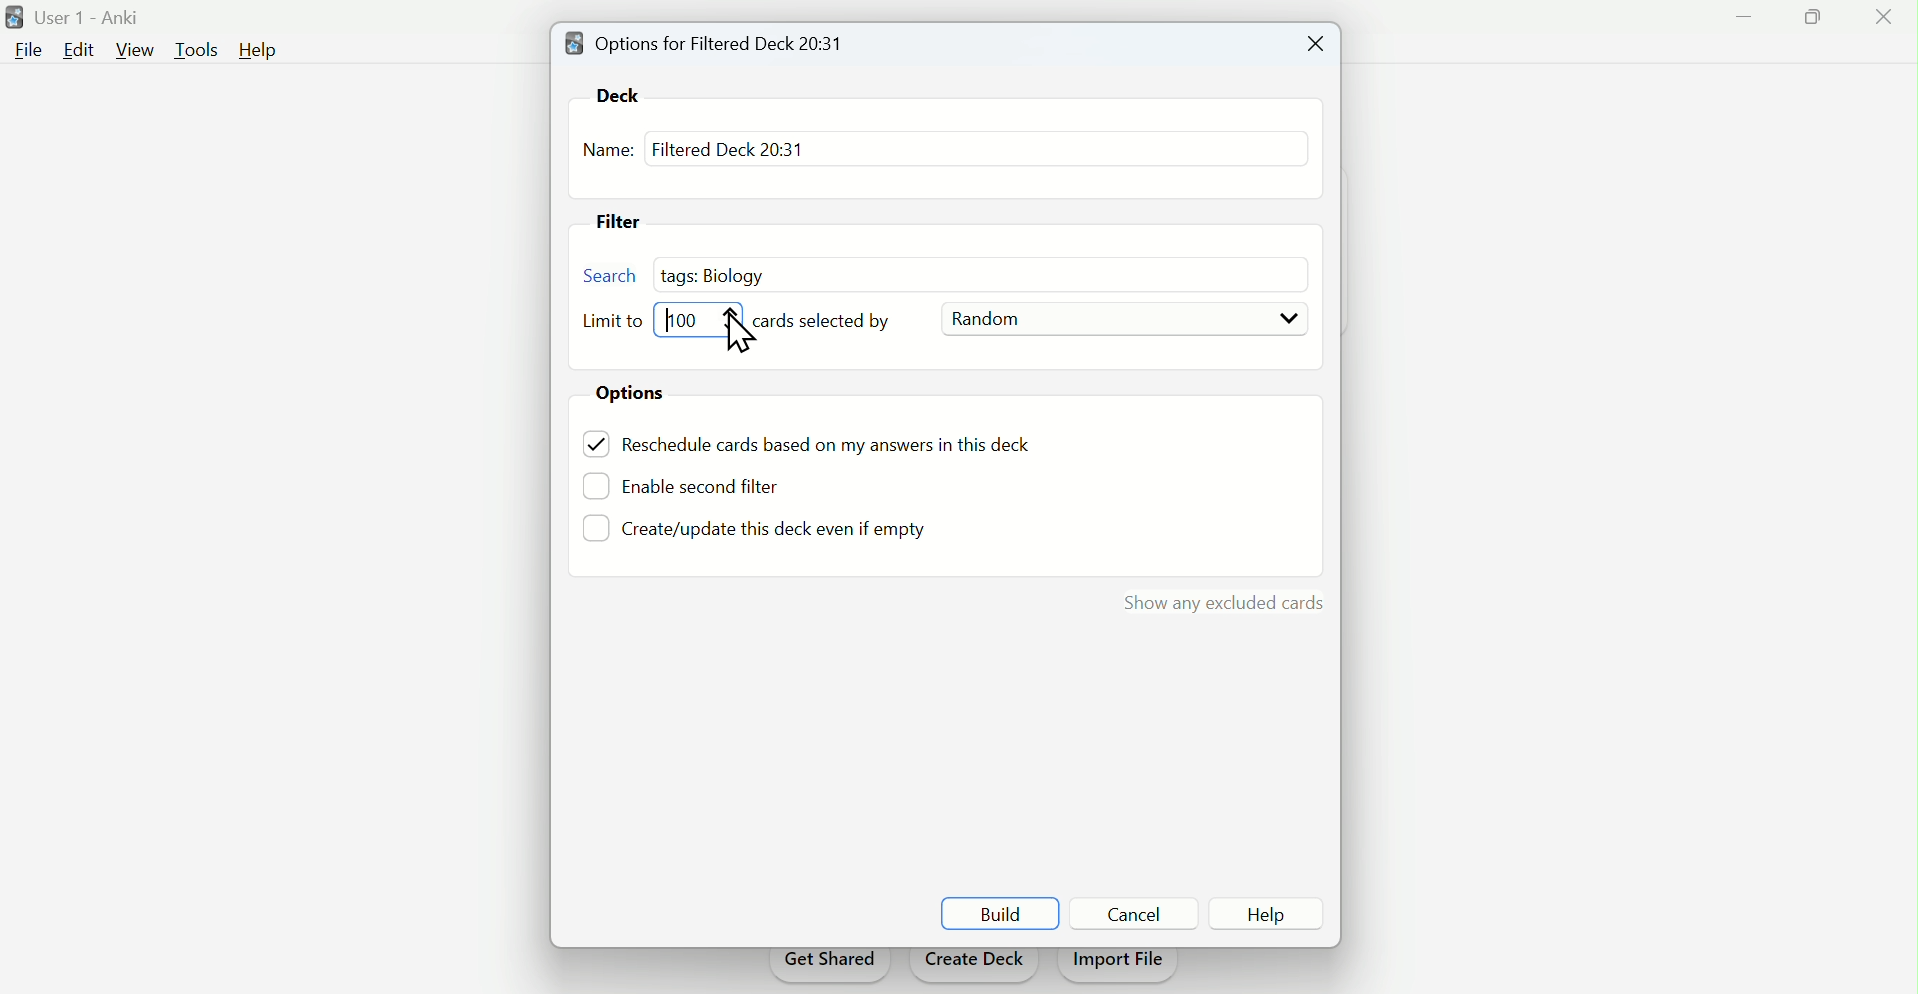  What do you see at coordinates (840, 447) in the screenshot?
I see `reschedule cards based on my answers in this tech` at bounding box center [840, 447].